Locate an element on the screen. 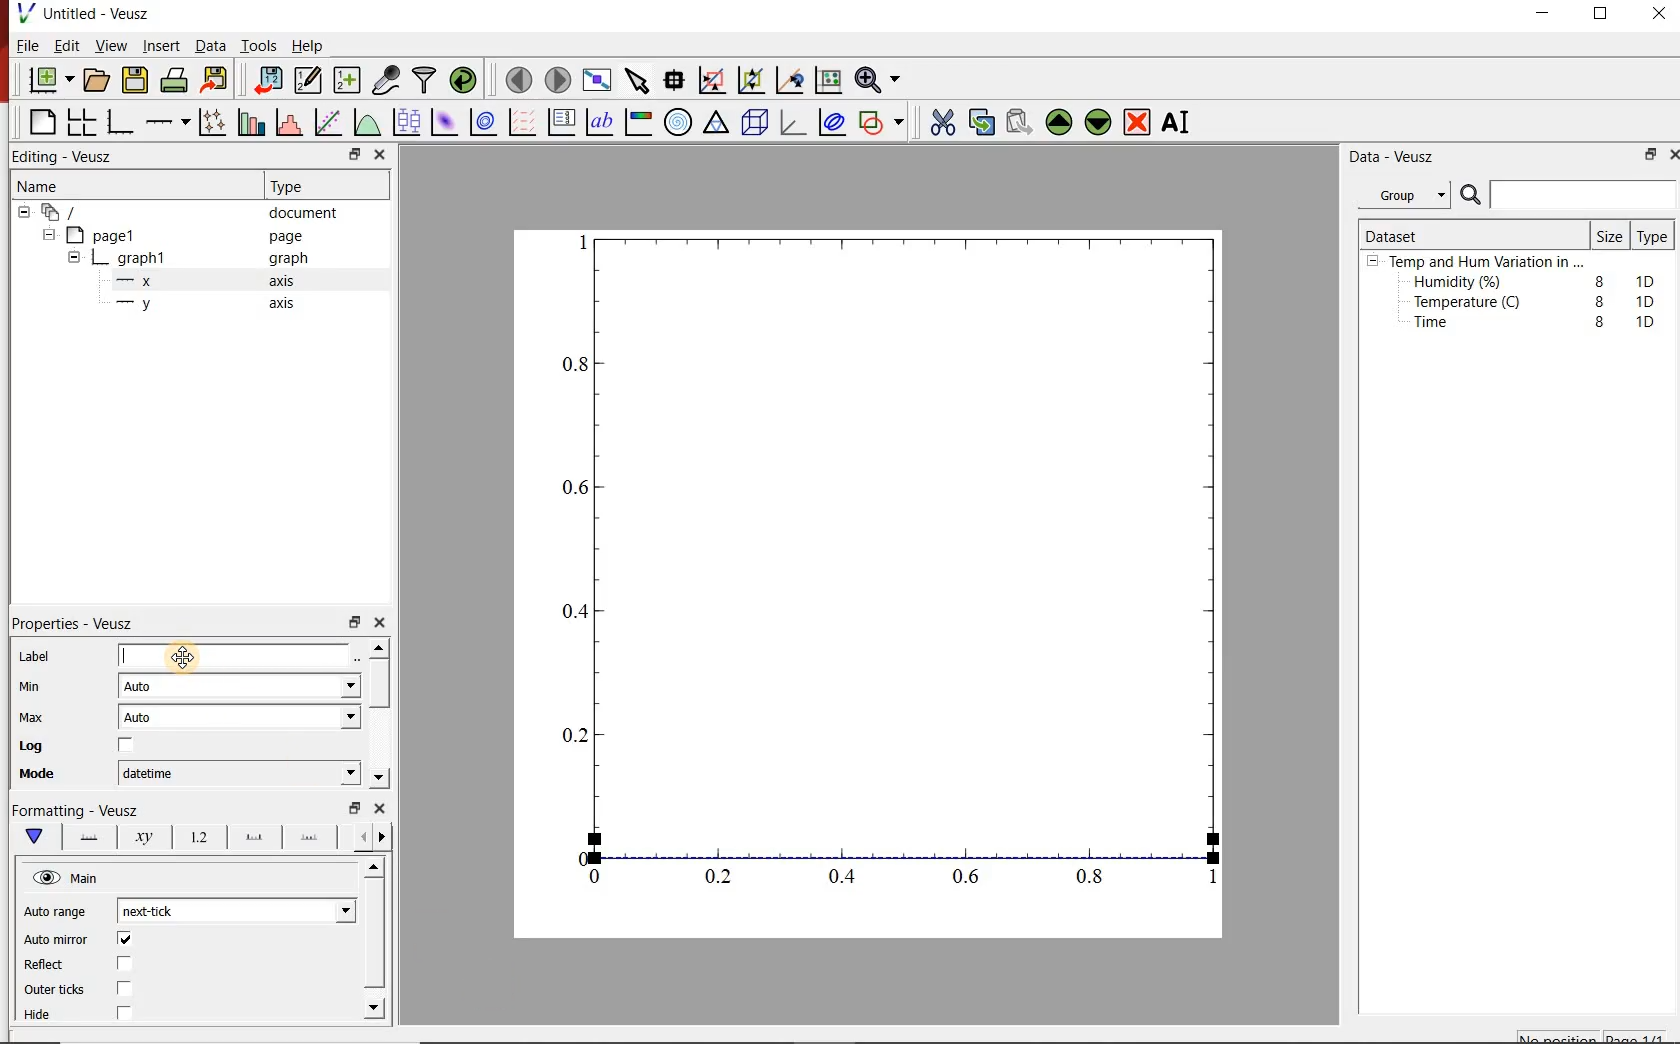  plot a vector field is located at coordinates (523, 122).